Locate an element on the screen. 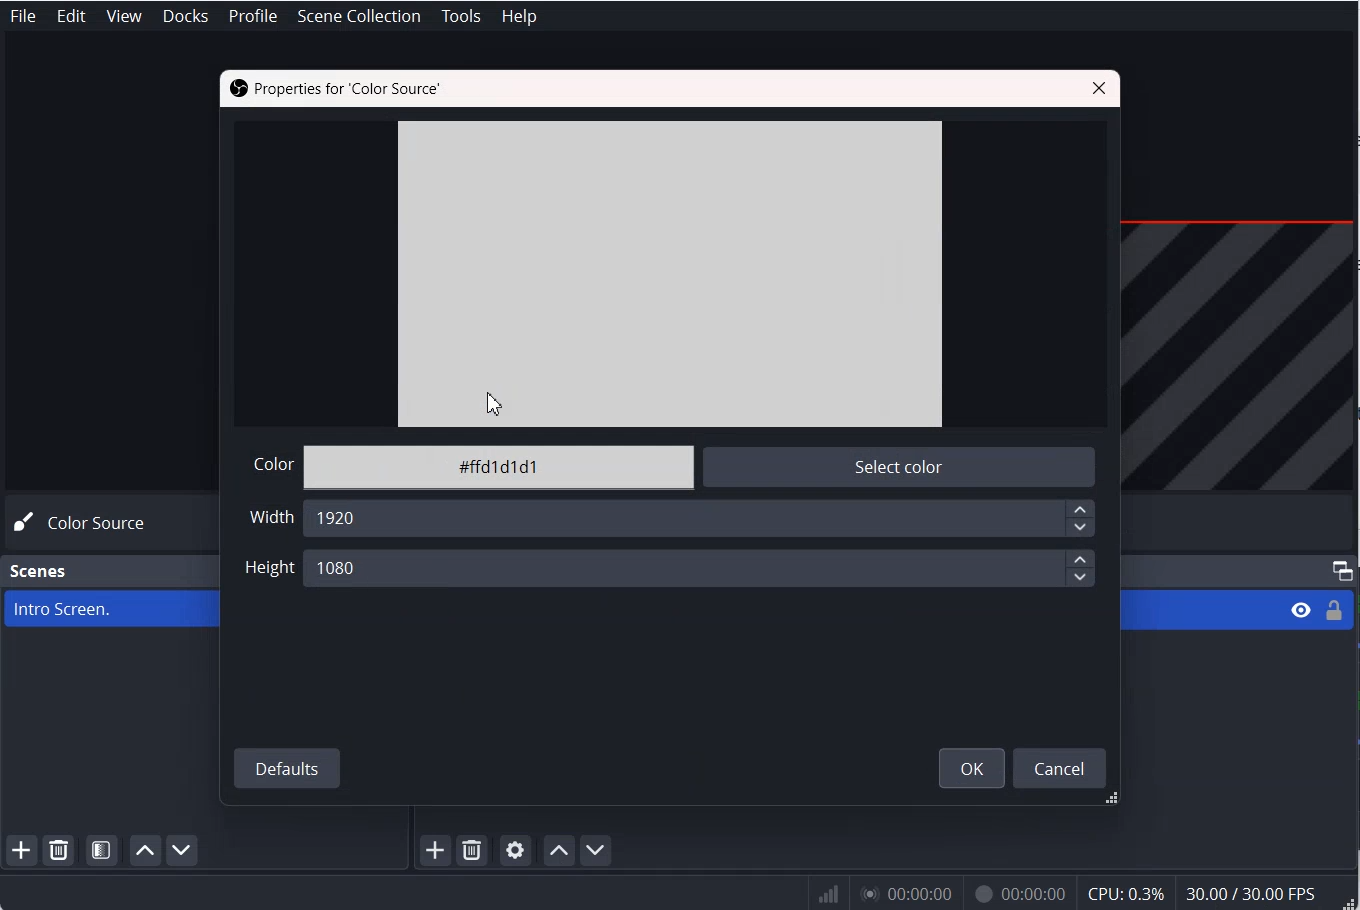 The width and height of the screenshot is (1360, 910). Cursor is located at coordinates (492, 402).